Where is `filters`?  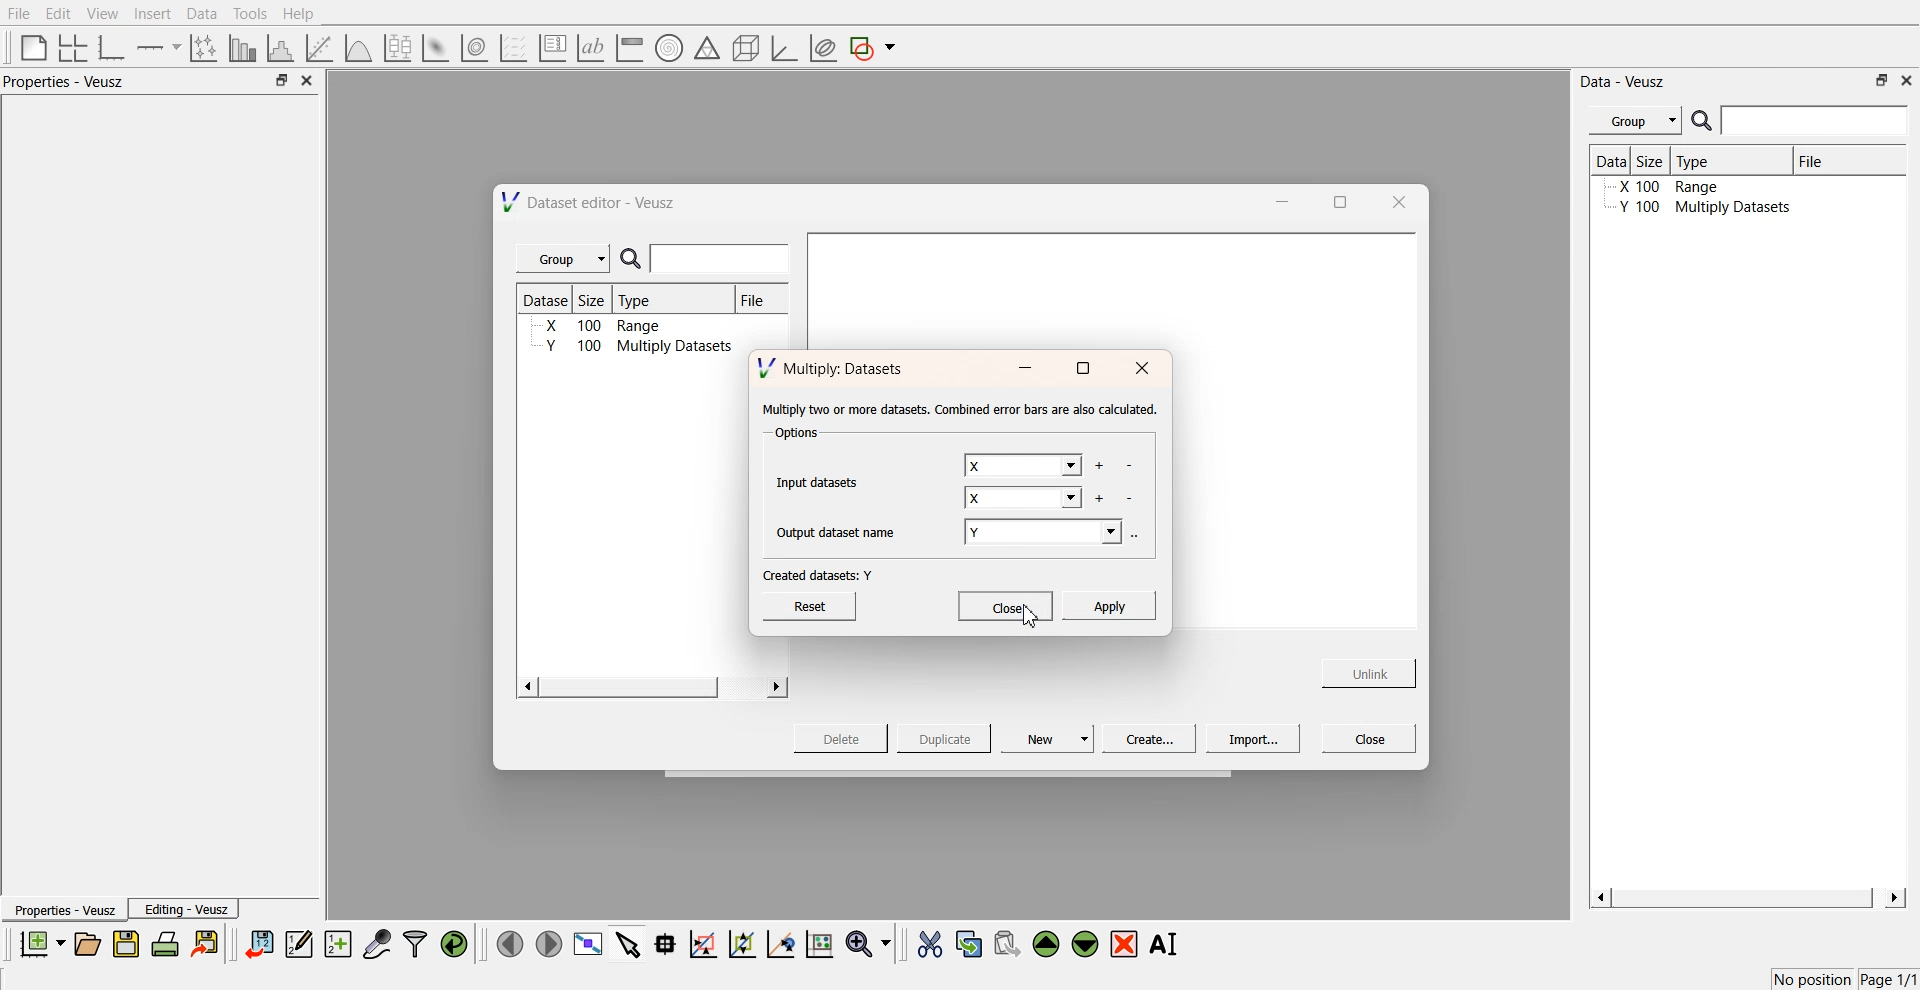
filters is located at coordinates (413, 944).